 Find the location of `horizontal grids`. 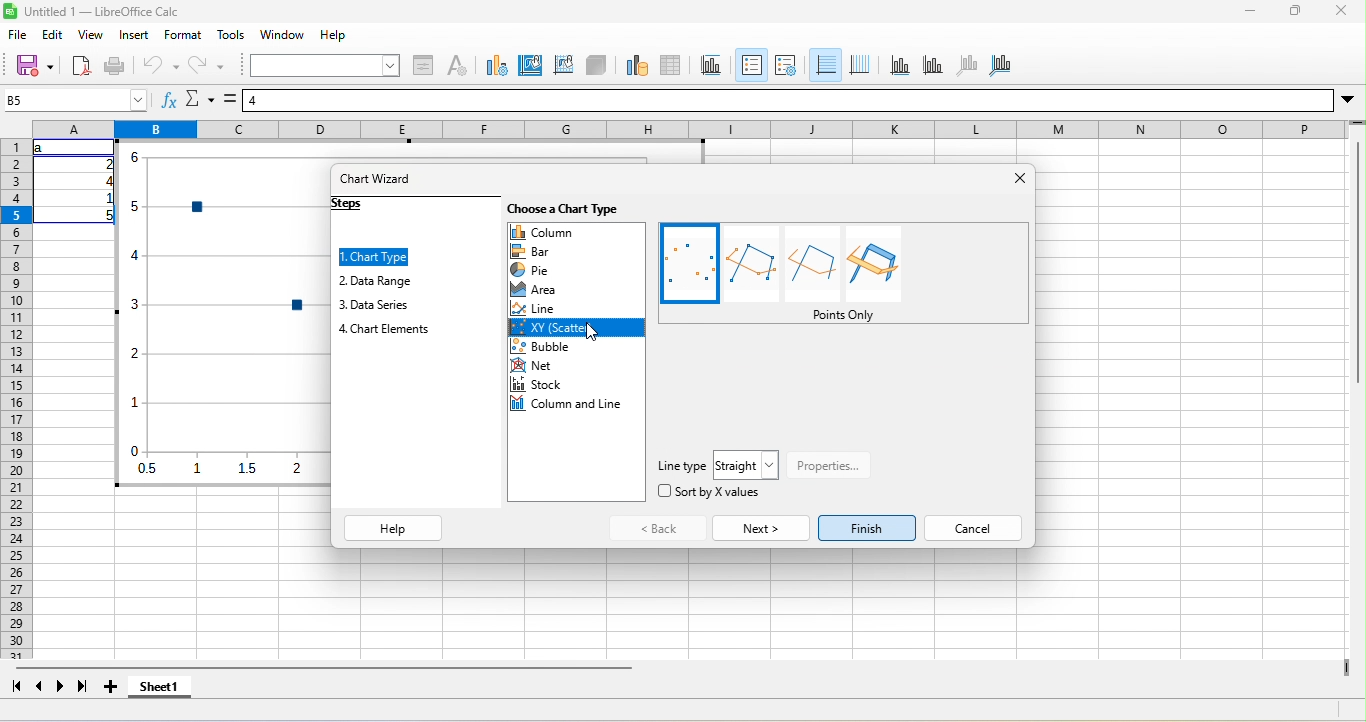

horizontal grids is located at coordinates (826, 66).